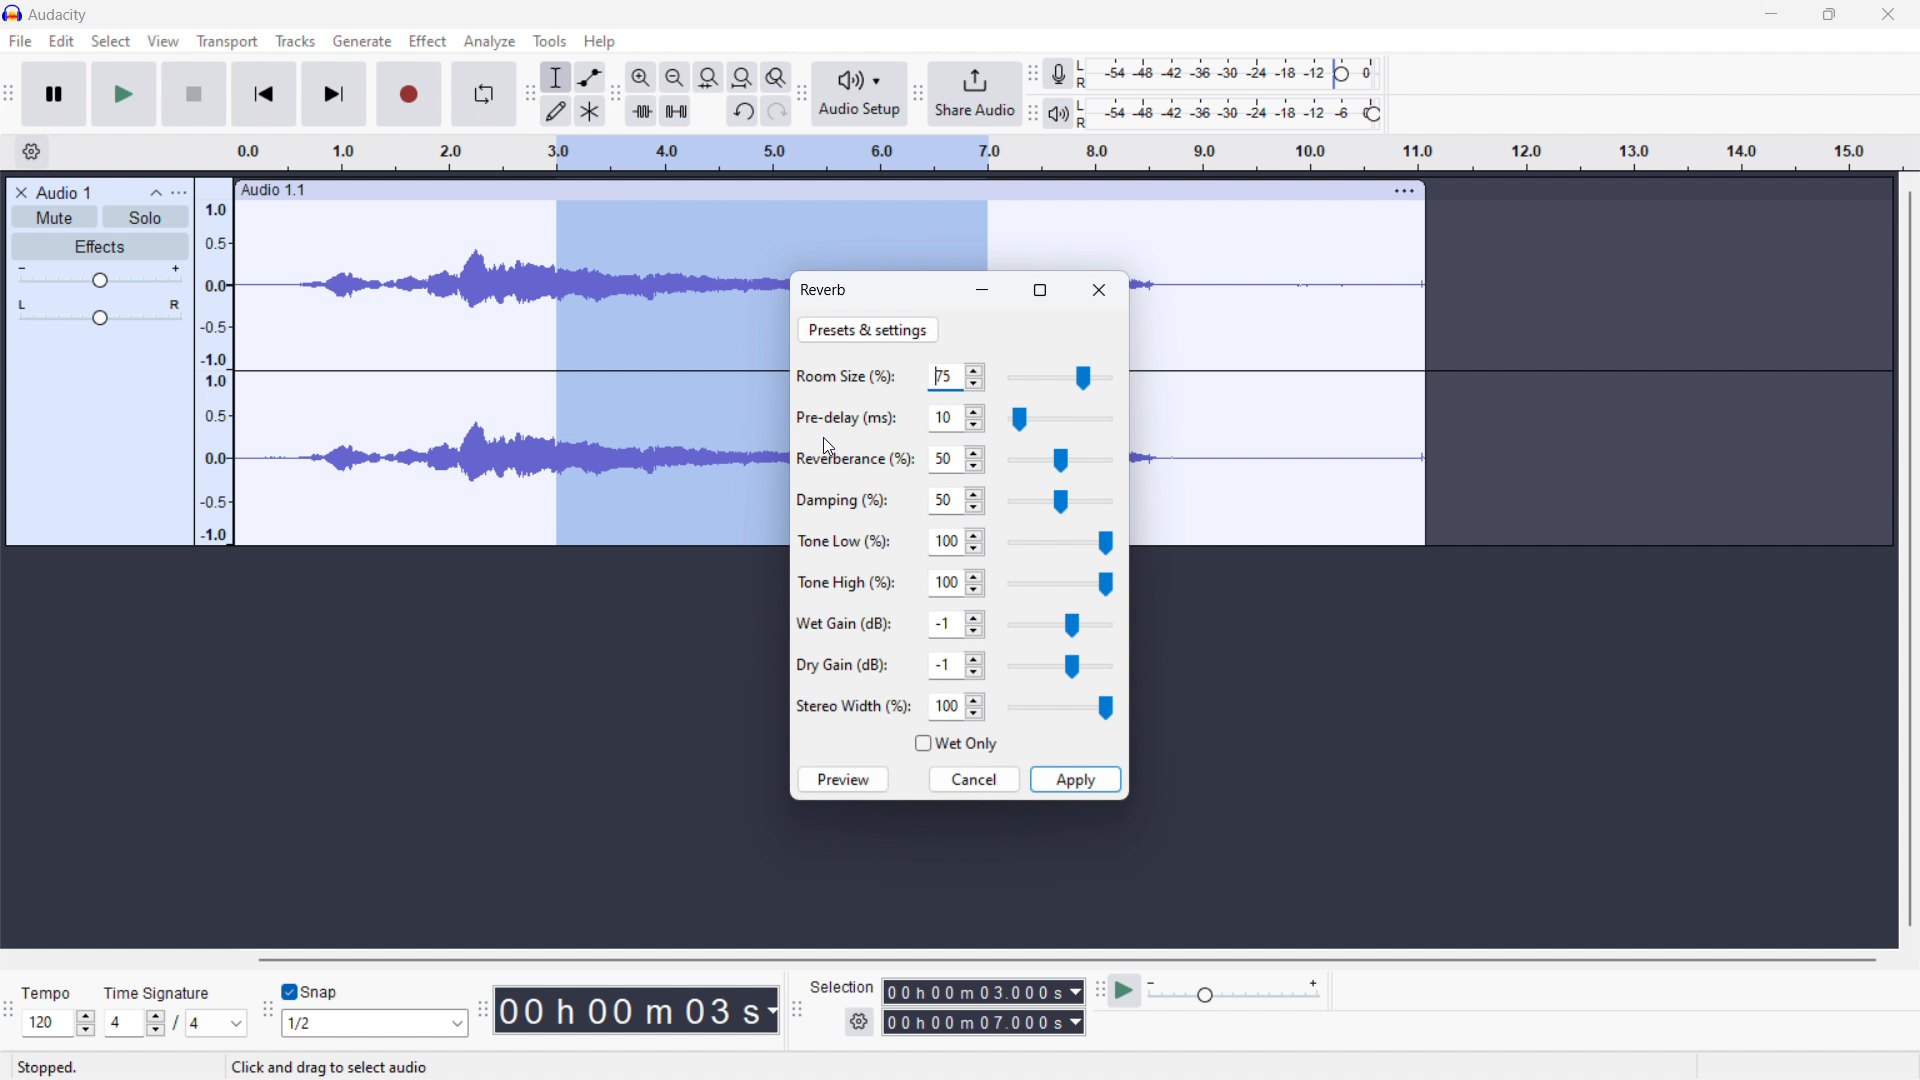 The height and width of the screenshot is (1080, 1920). Describe the element at coordinates (662, 371) in the screenshot. I see `selected audio section of the track` at that location.